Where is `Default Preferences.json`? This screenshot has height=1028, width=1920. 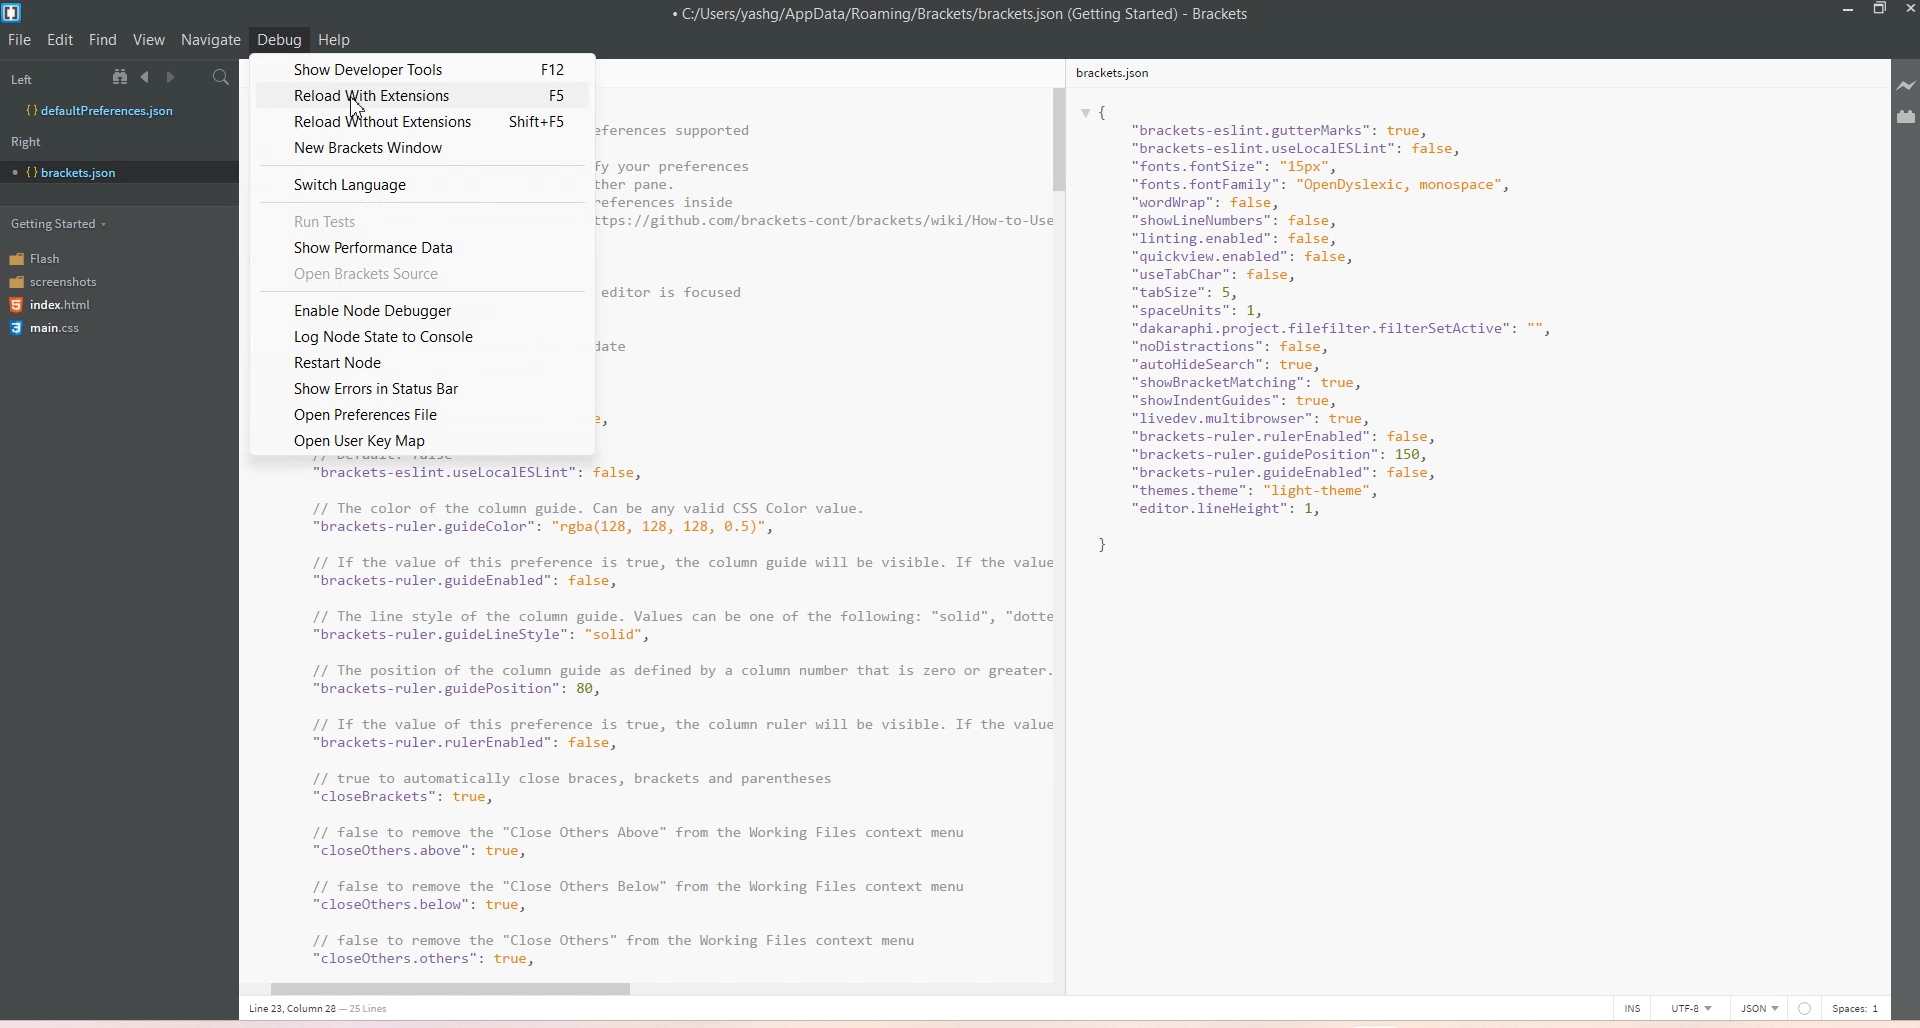 Default Preferences.json is located at coordinates (99, 110).